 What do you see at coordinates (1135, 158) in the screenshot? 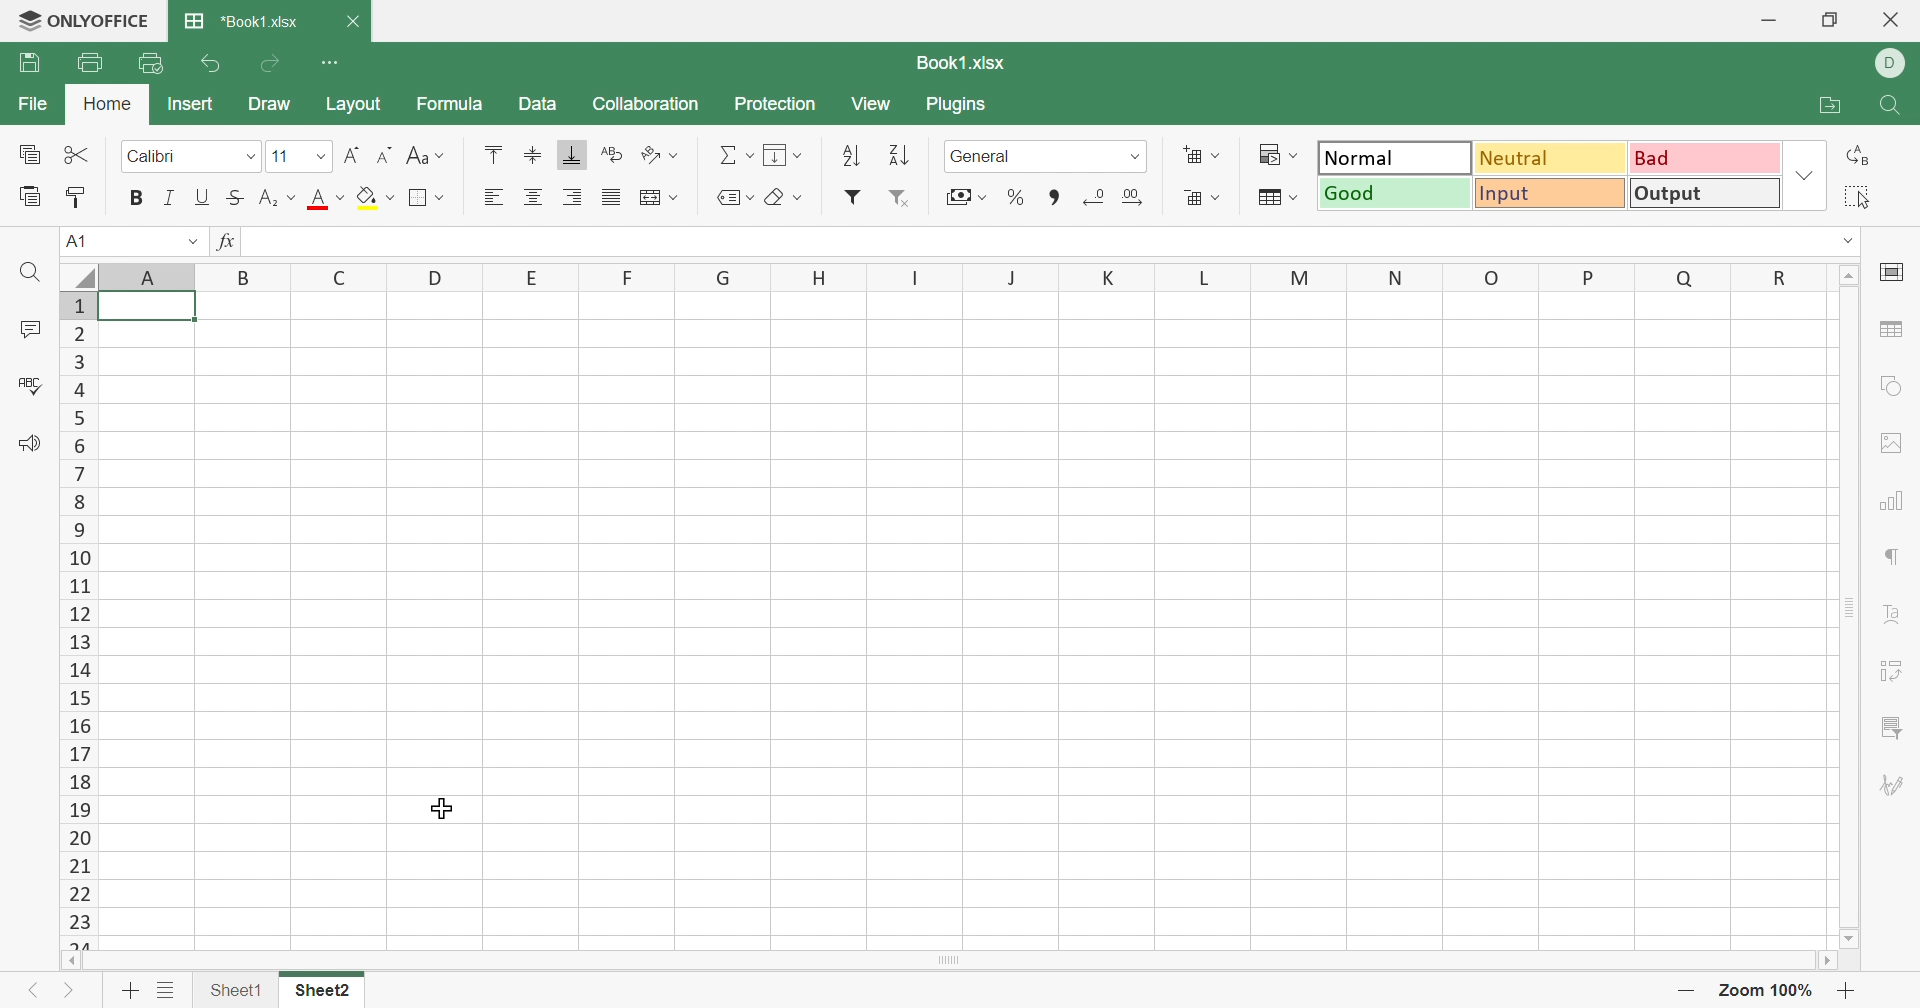
I see `Drop Down` at bounding box center [1135, 158].